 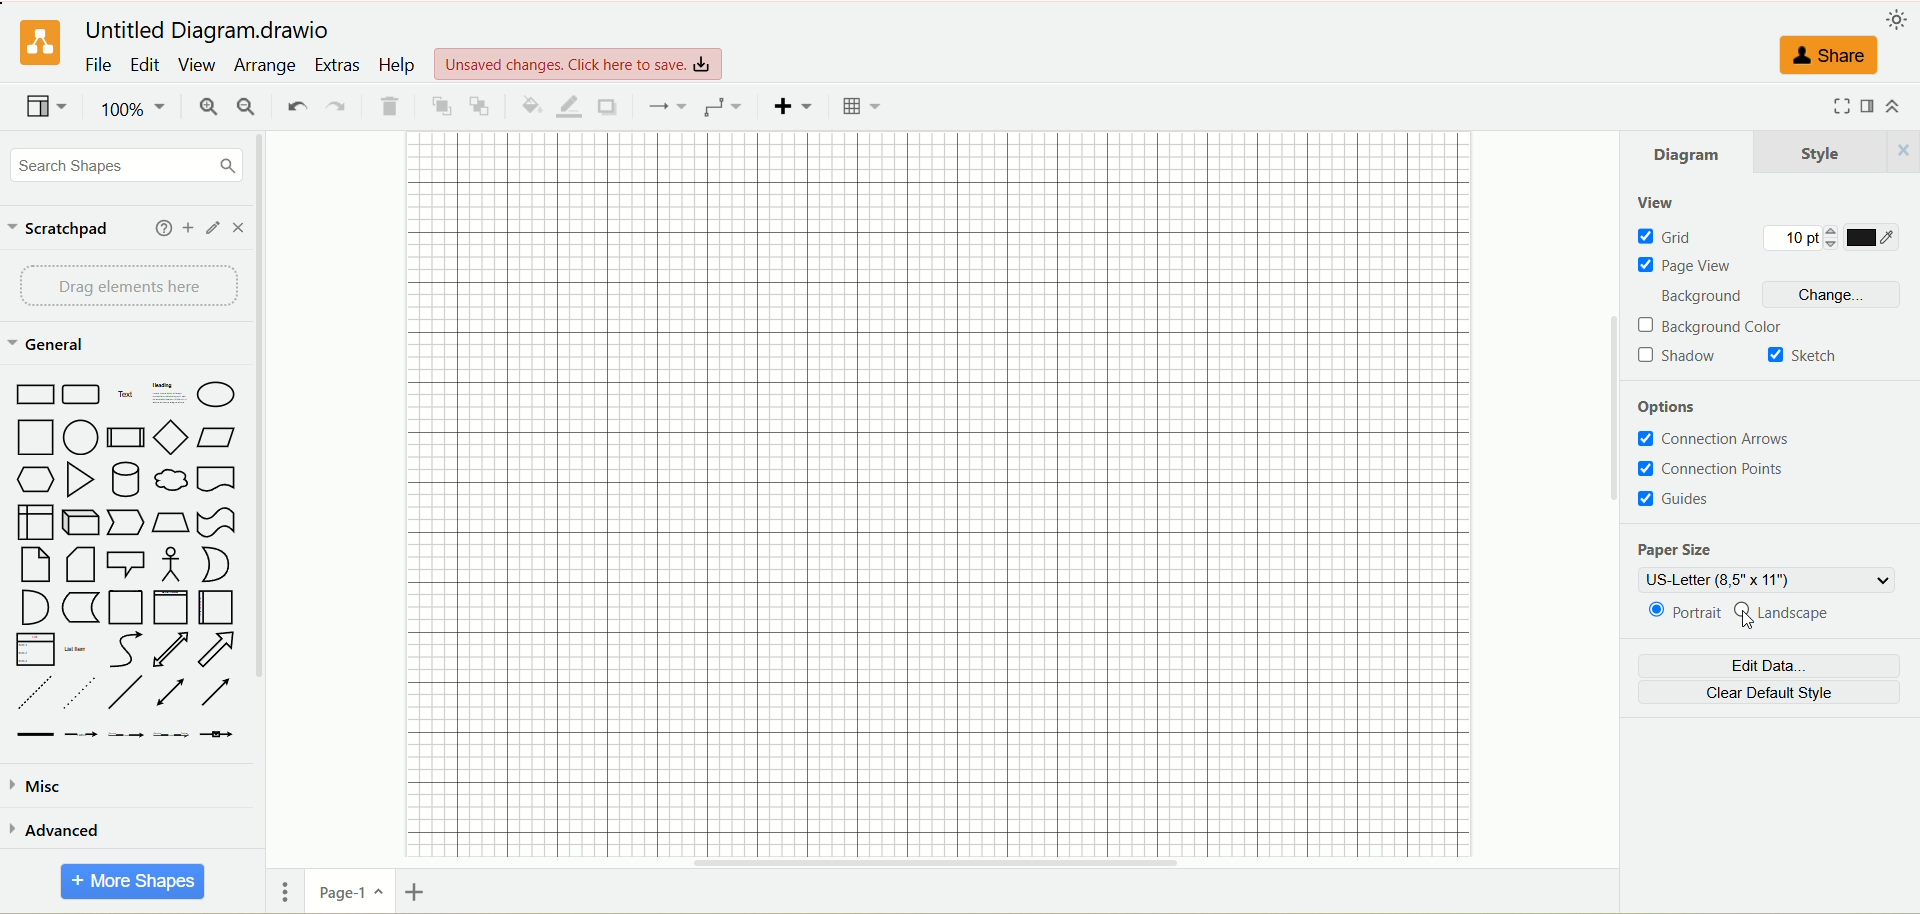 I want to click on shadow, so click(x=1680, y=357).